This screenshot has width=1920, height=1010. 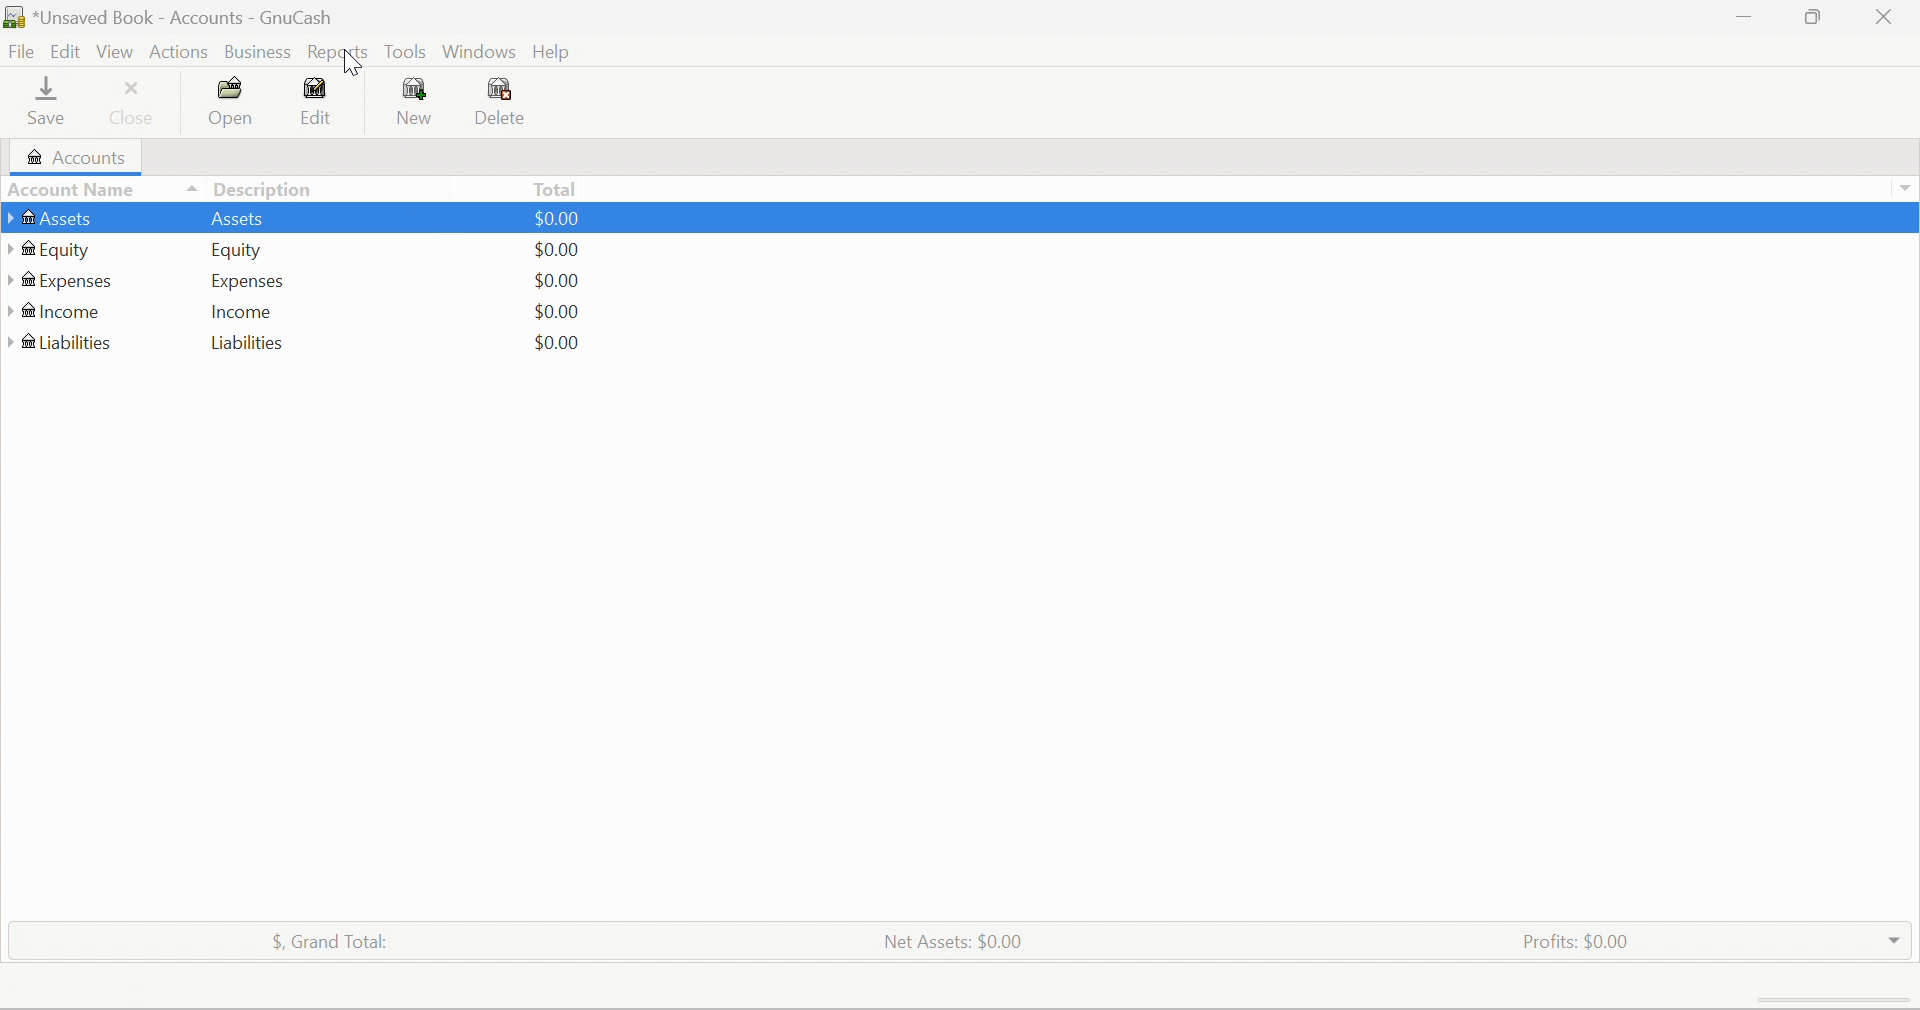 I want to click on Income, so click(x=56, y=315).